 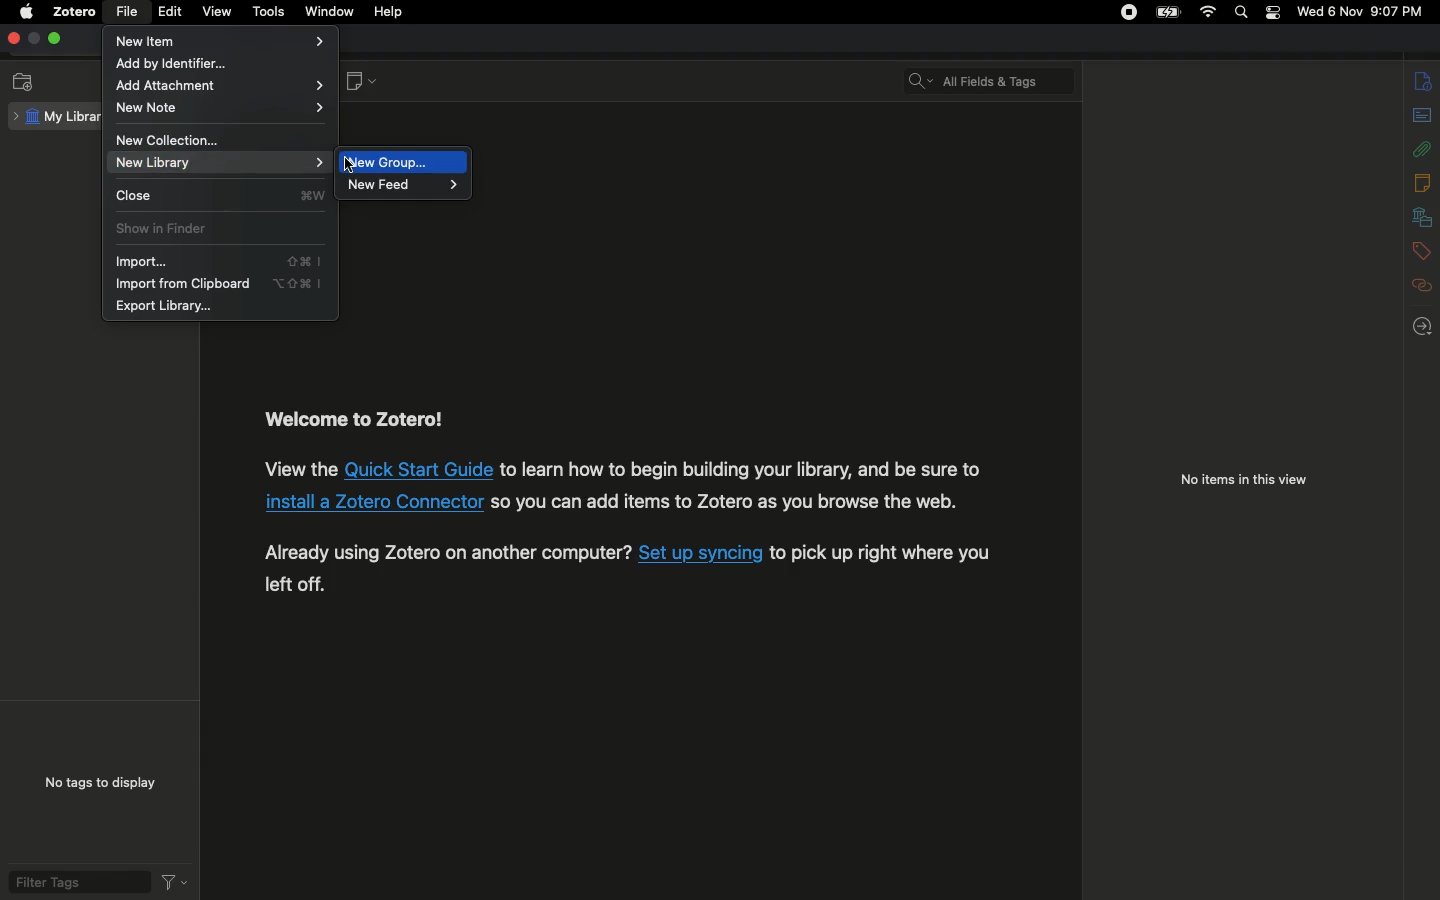 I want to click on Date/time, so click(x=1364, y=12).